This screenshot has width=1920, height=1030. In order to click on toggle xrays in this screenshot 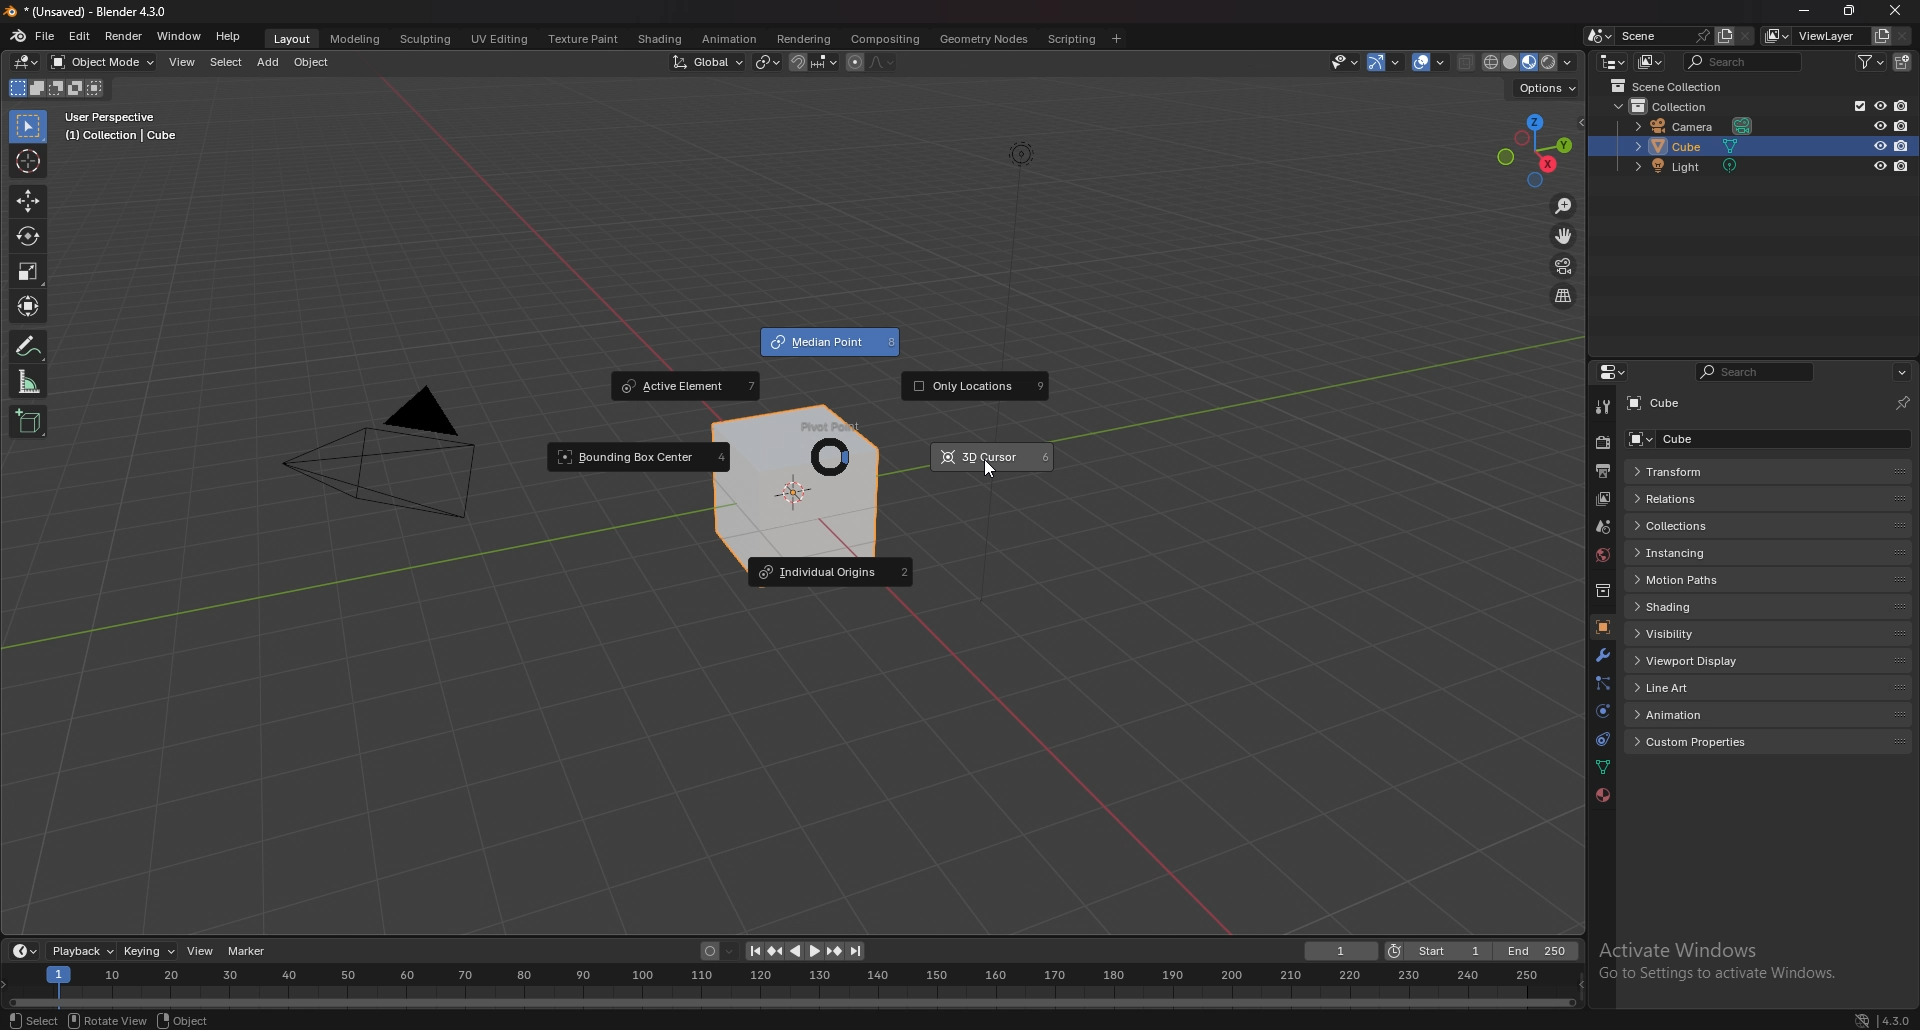, I will do `click(1467, 63)`.